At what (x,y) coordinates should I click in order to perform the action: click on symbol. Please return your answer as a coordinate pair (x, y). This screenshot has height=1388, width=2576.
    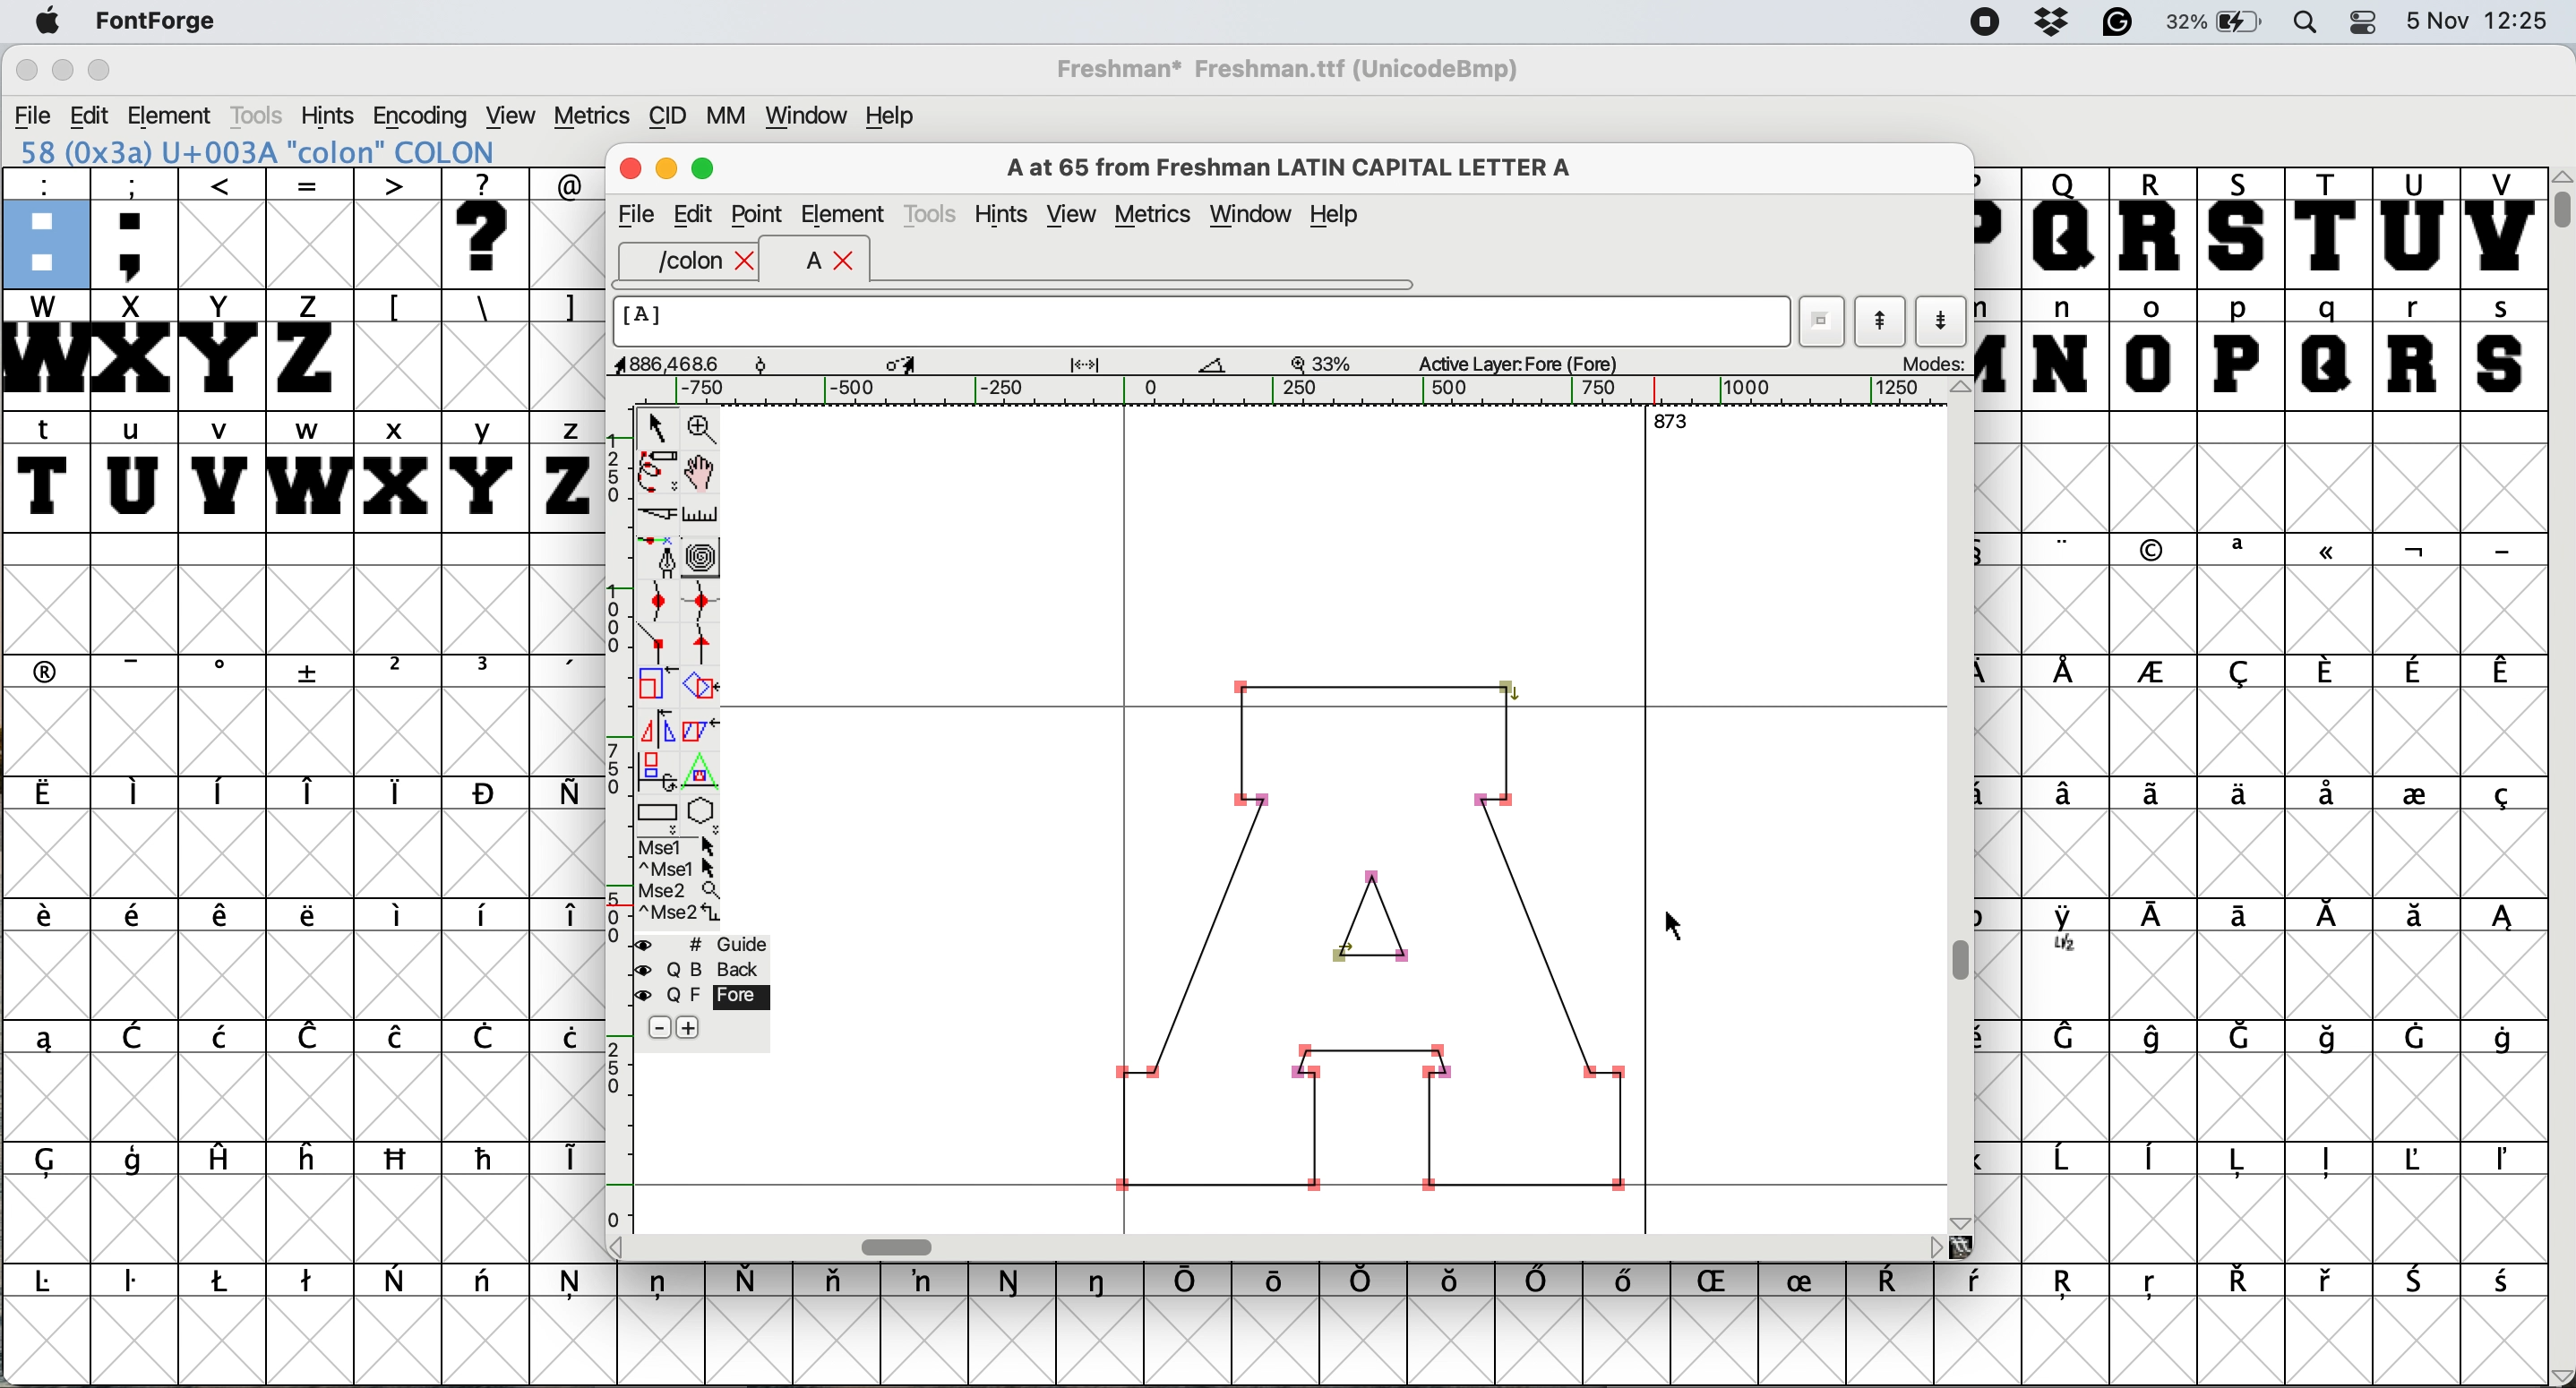
    Looking at the image, I should click on (139, 795).